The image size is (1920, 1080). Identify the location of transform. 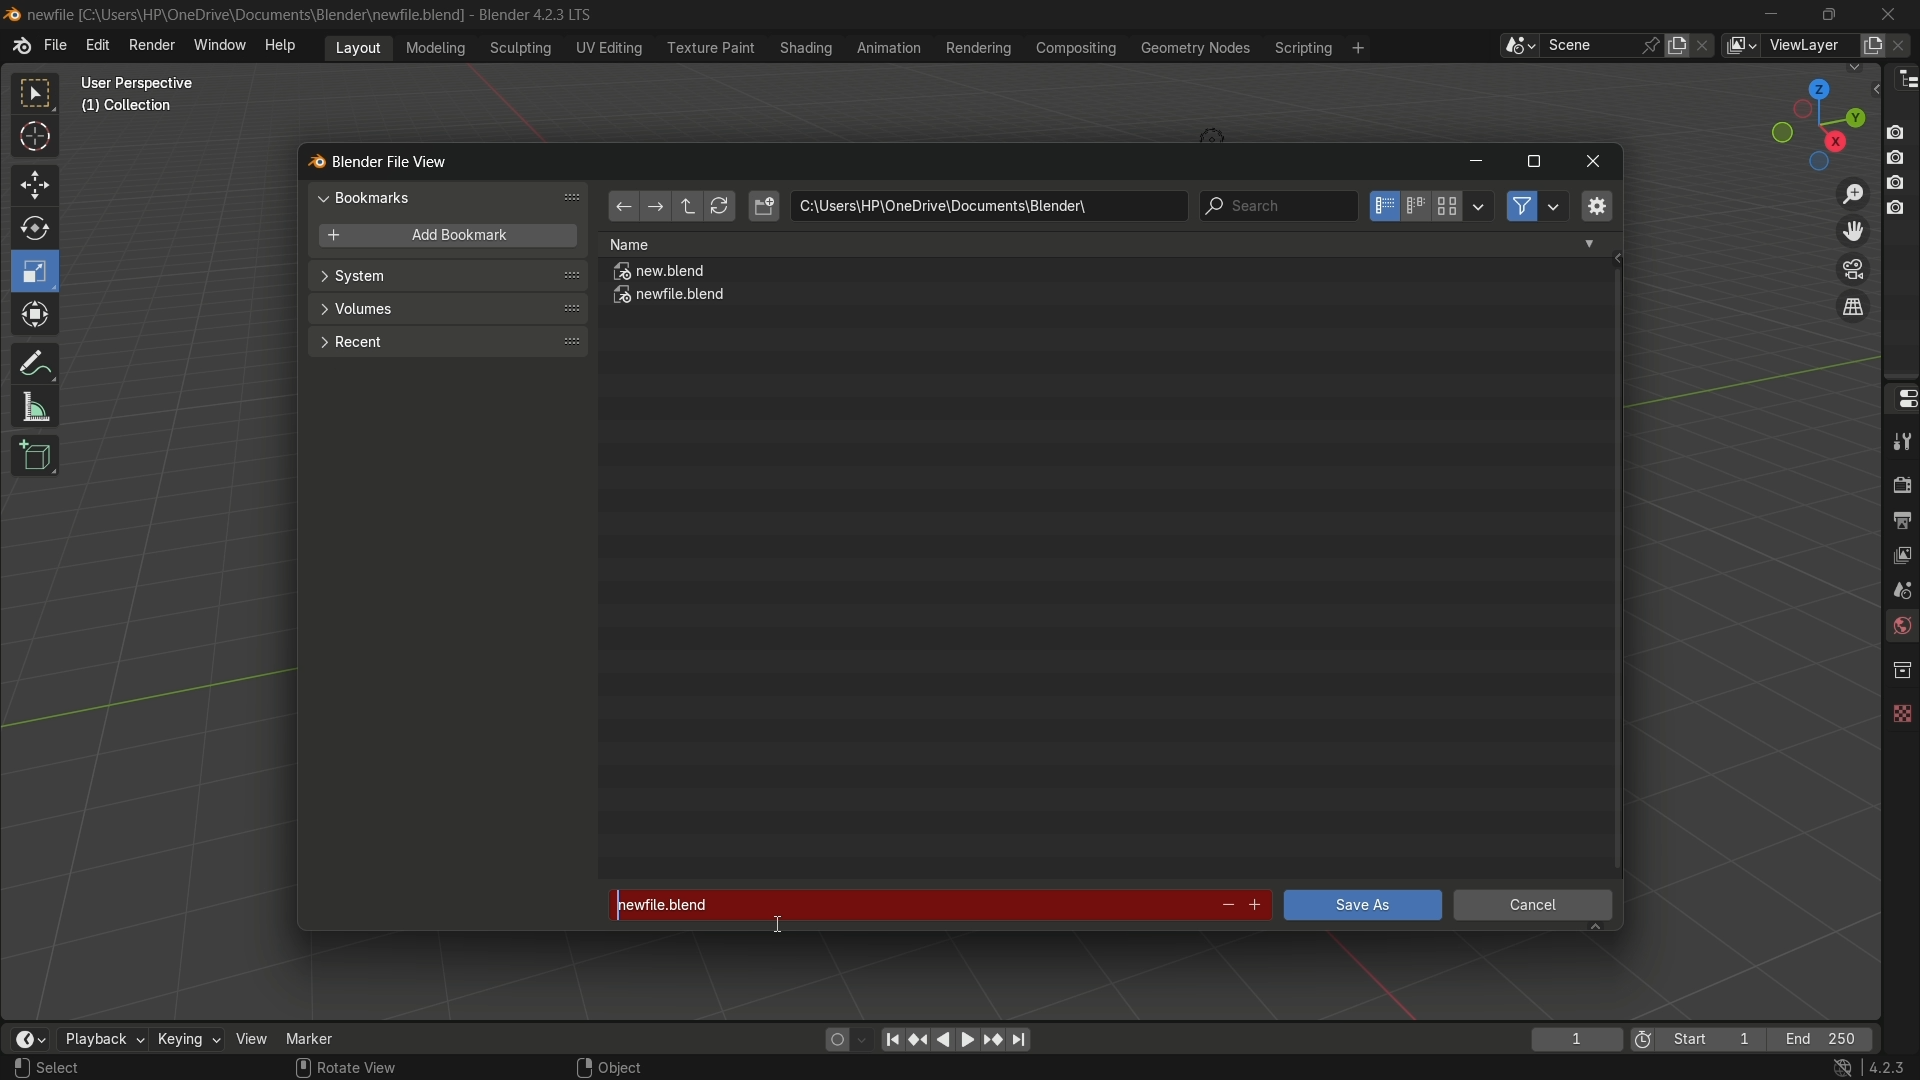
(37, 317).